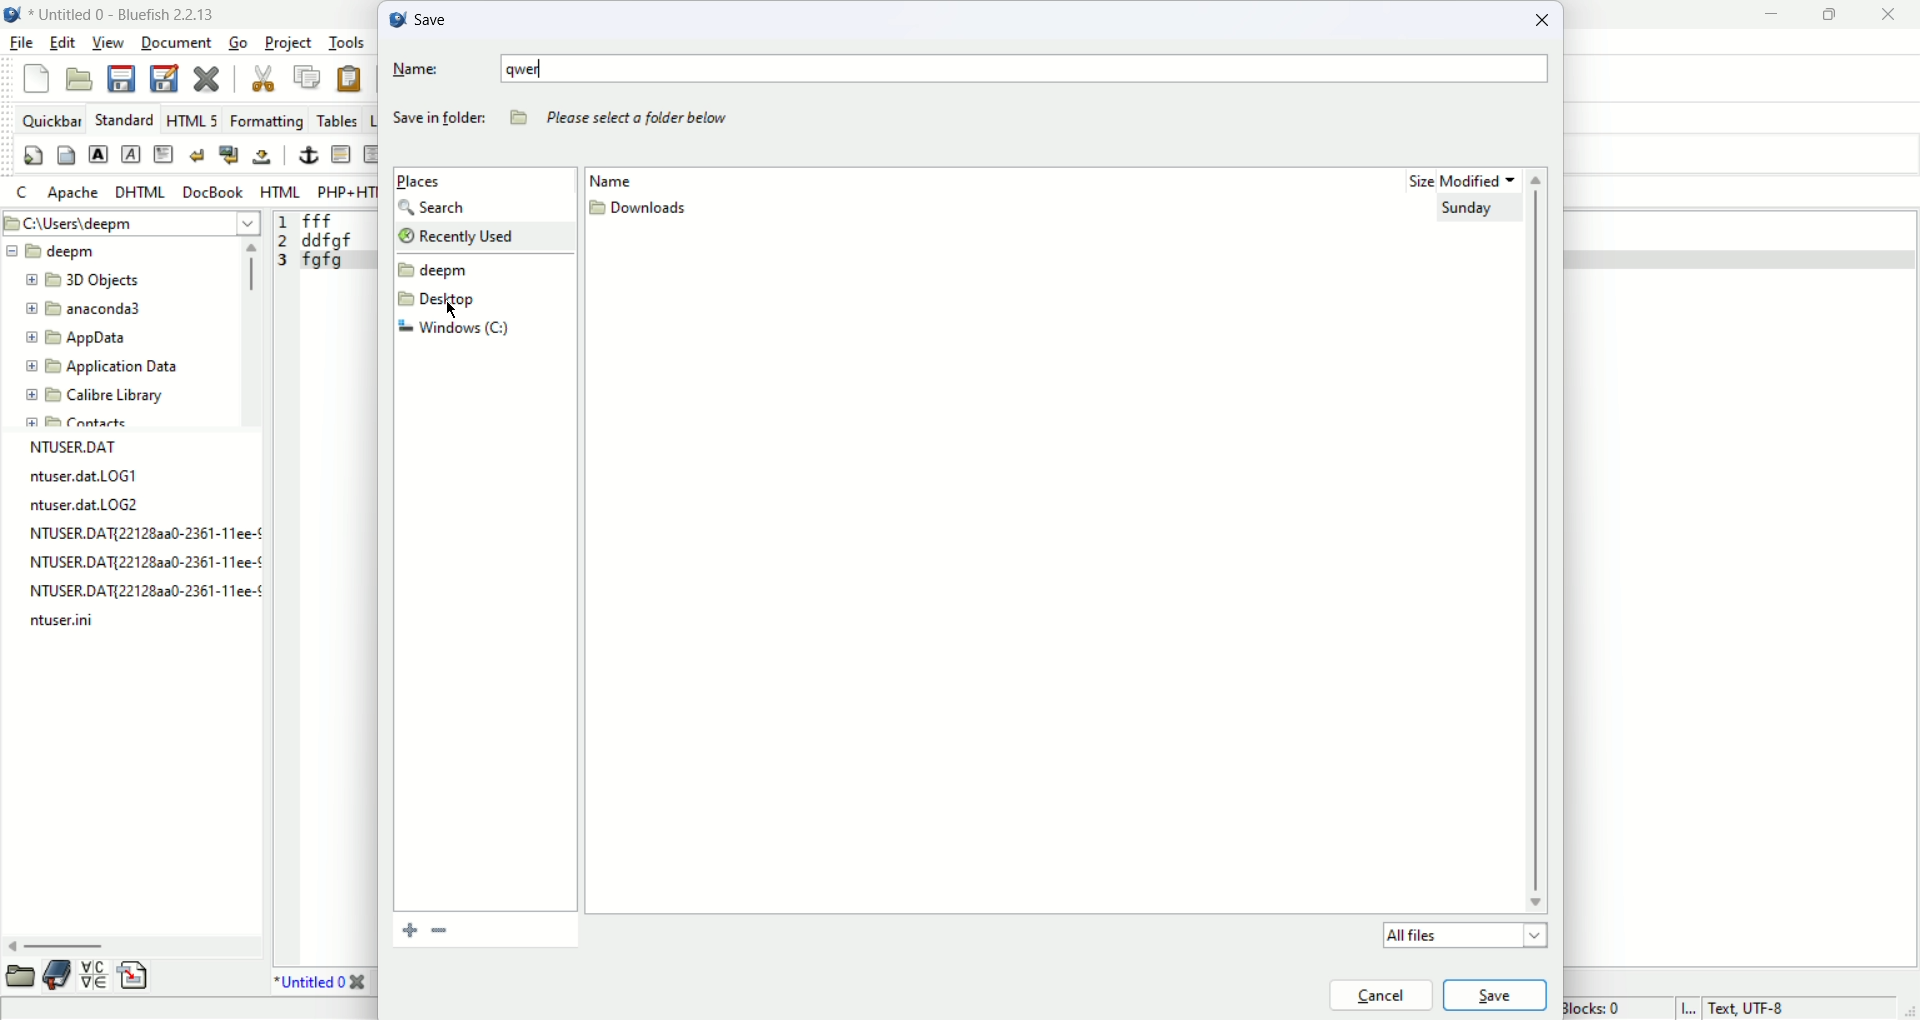 This screenshot has width=1920, height=1020. Describe the element at coordinates (443, 301) in the screenshot. I see `desktop` at that location.